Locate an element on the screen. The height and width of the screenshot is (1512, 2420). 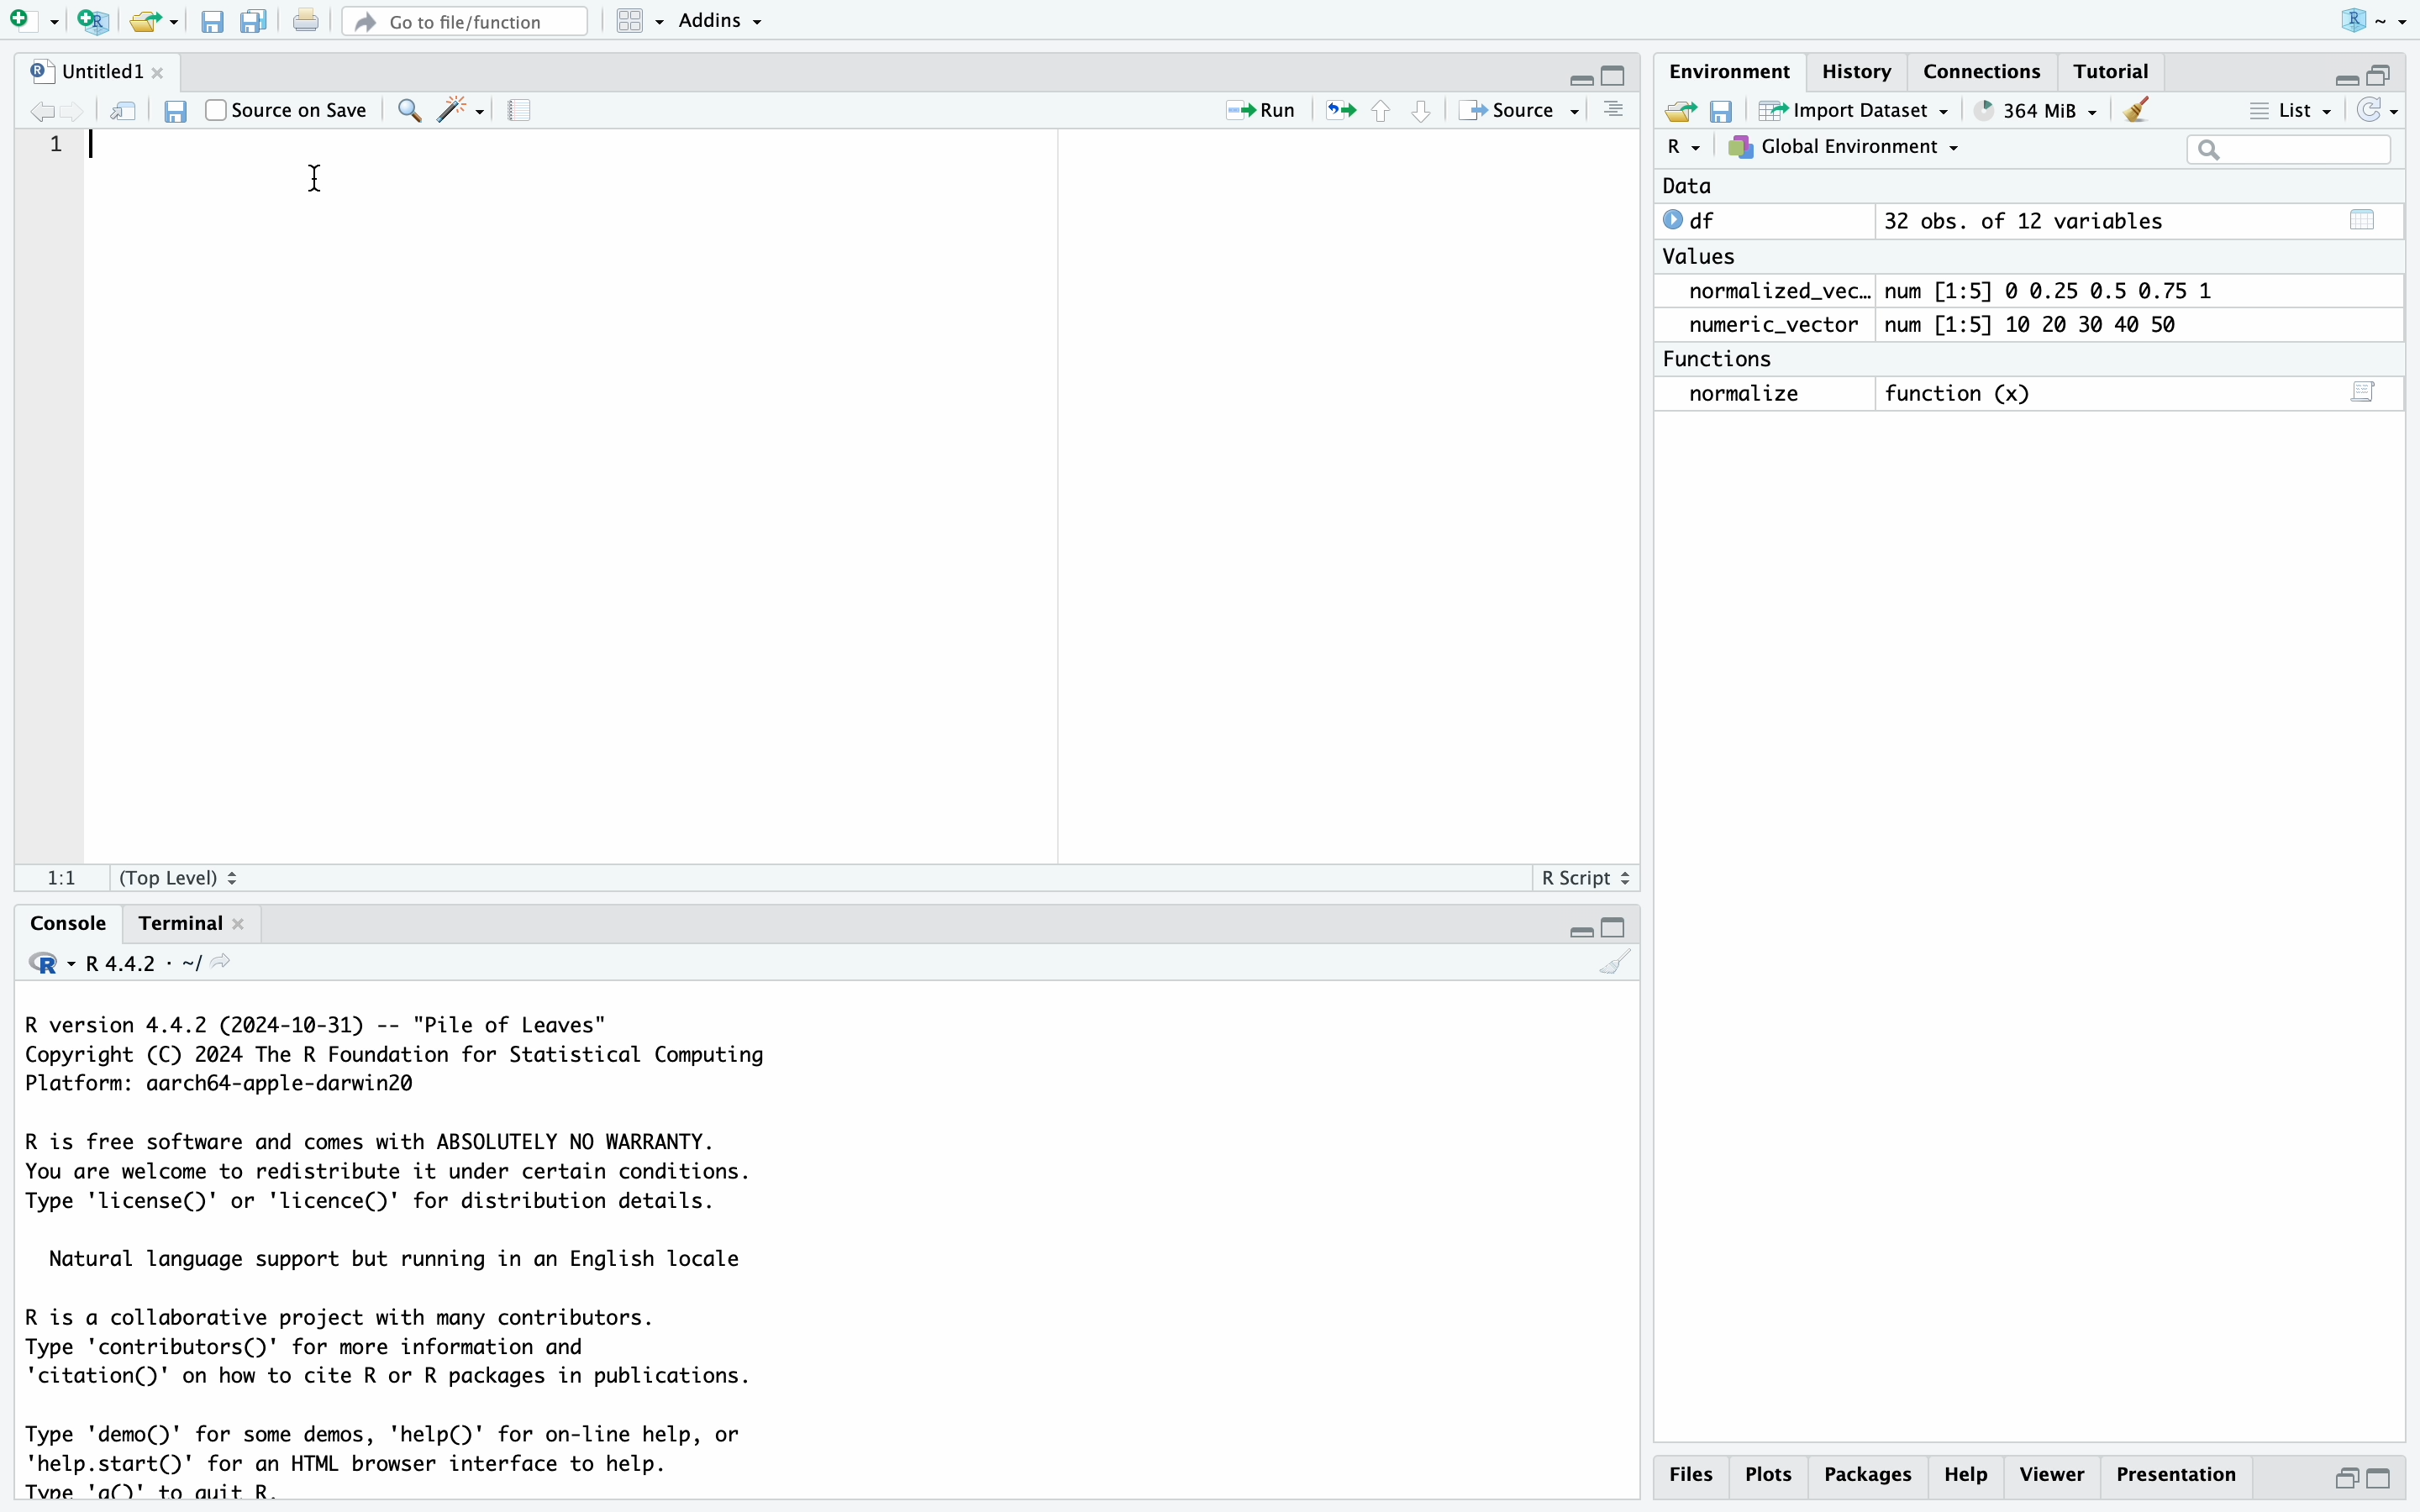
Connections is located at coordinates (1984, 71).